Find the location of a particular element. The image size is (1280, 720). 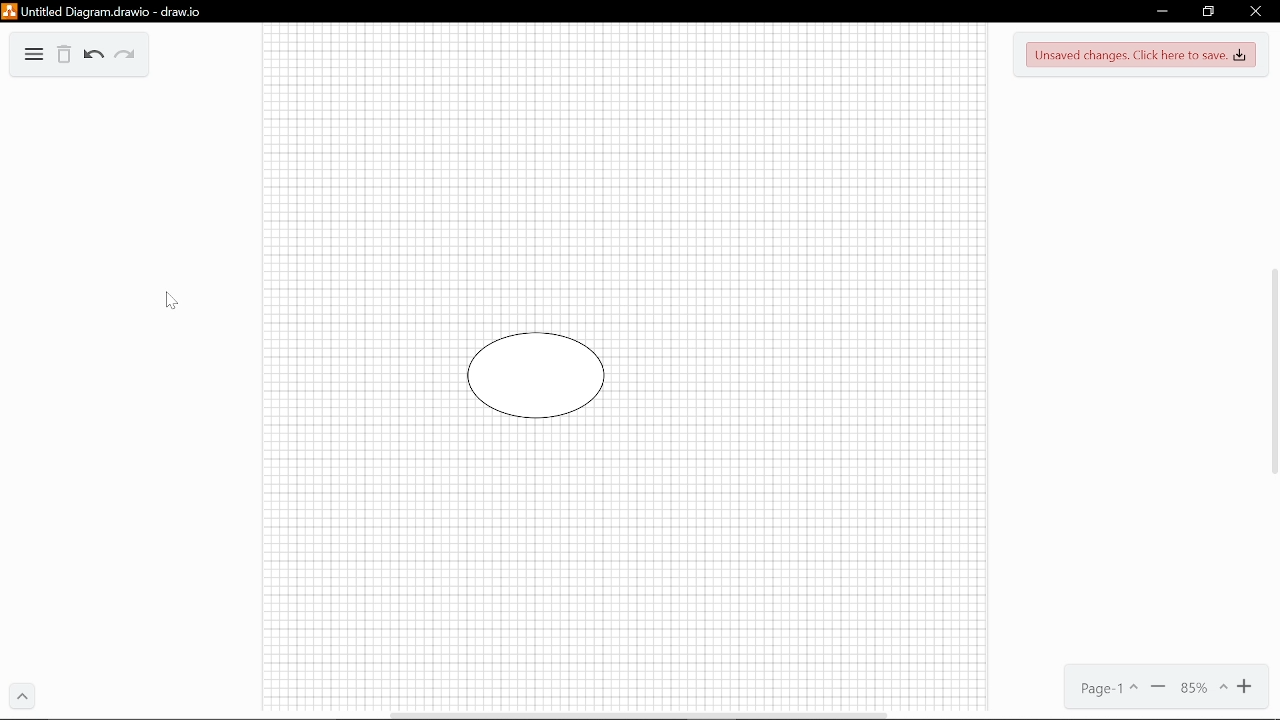

Delete is located at coordinates (64, 57).